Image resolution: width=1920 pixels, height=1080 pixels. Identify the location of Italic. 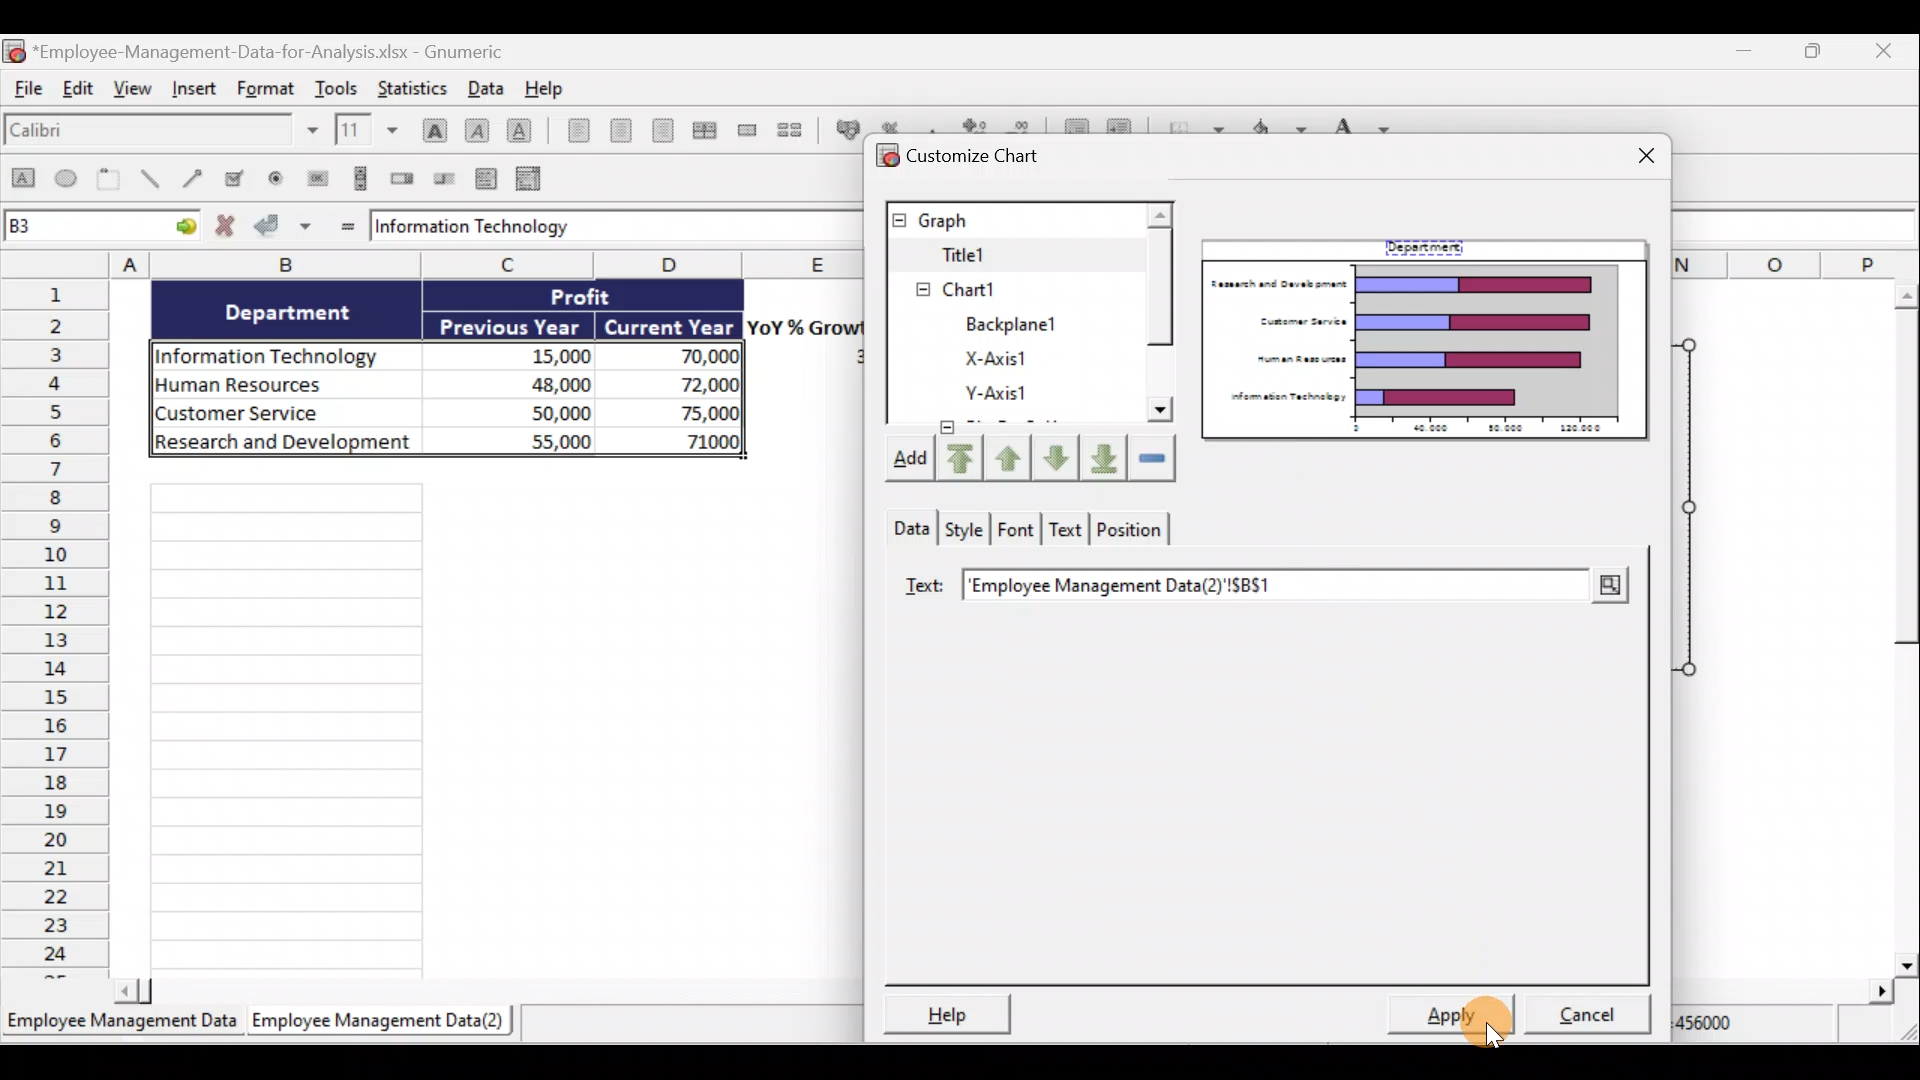
(479, 130).